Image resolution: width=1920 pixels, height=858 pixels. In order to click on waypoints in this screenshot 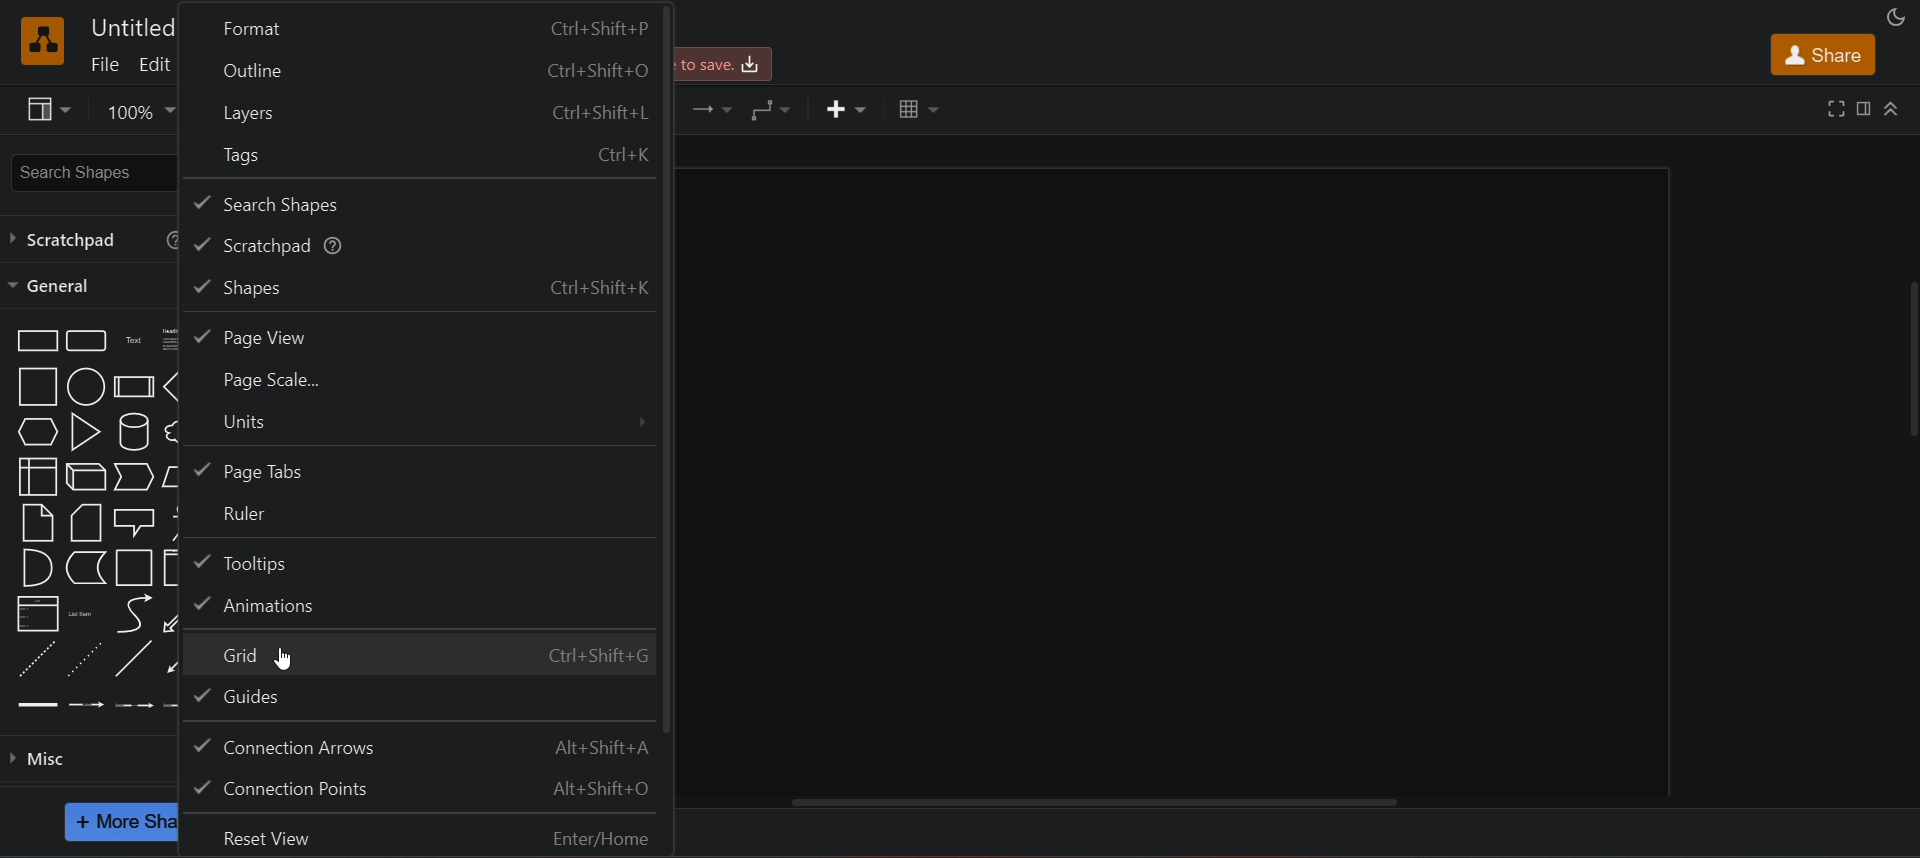, I will do `click(769, 109)`.